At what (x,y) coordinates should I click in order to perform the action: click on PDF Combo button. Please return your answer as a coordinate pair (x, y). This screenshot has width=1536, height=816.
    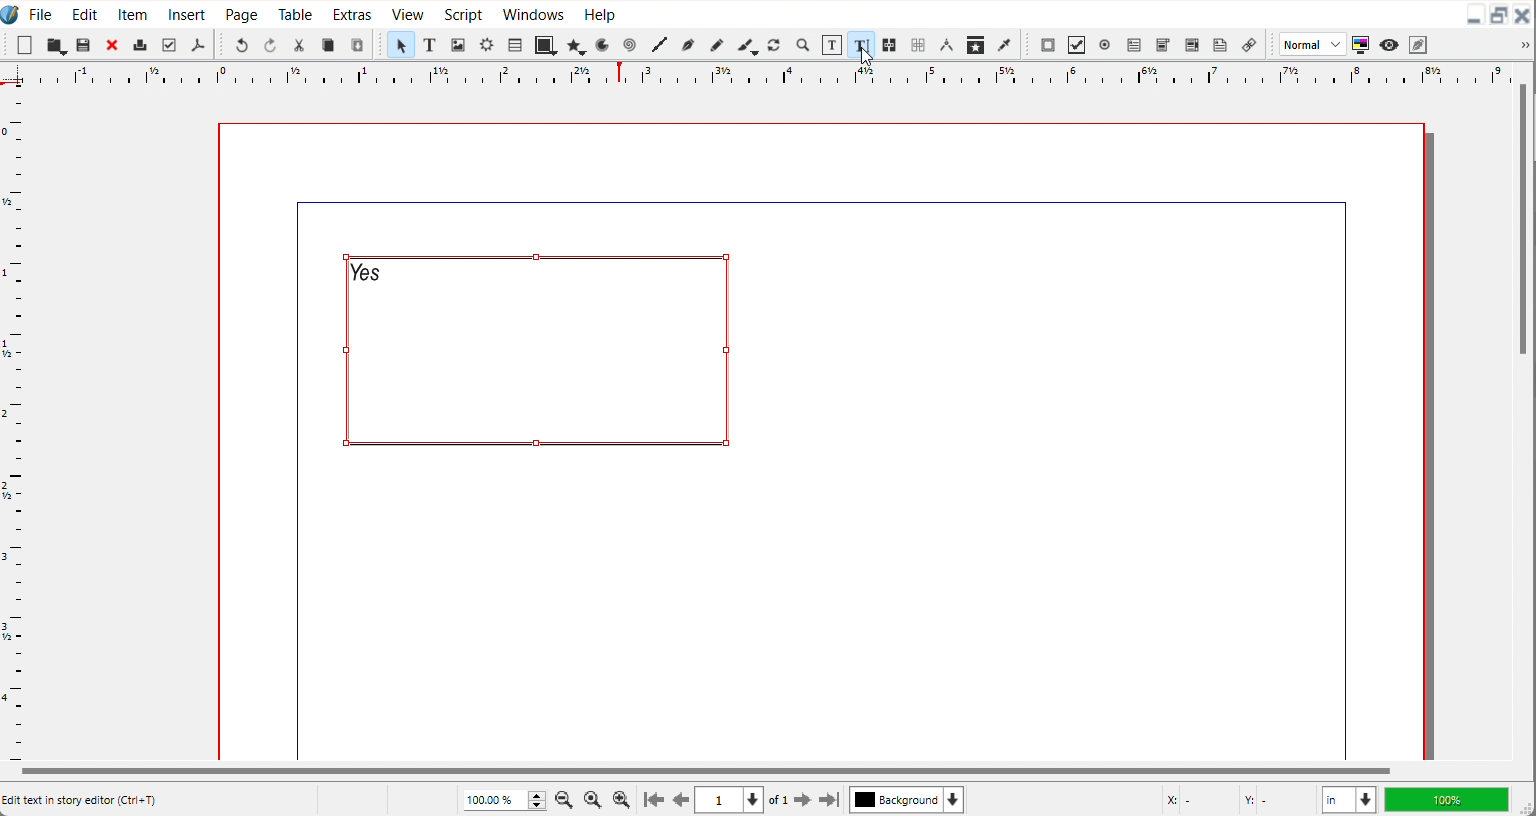
    Looking at the image, I should click on (1162, 45).